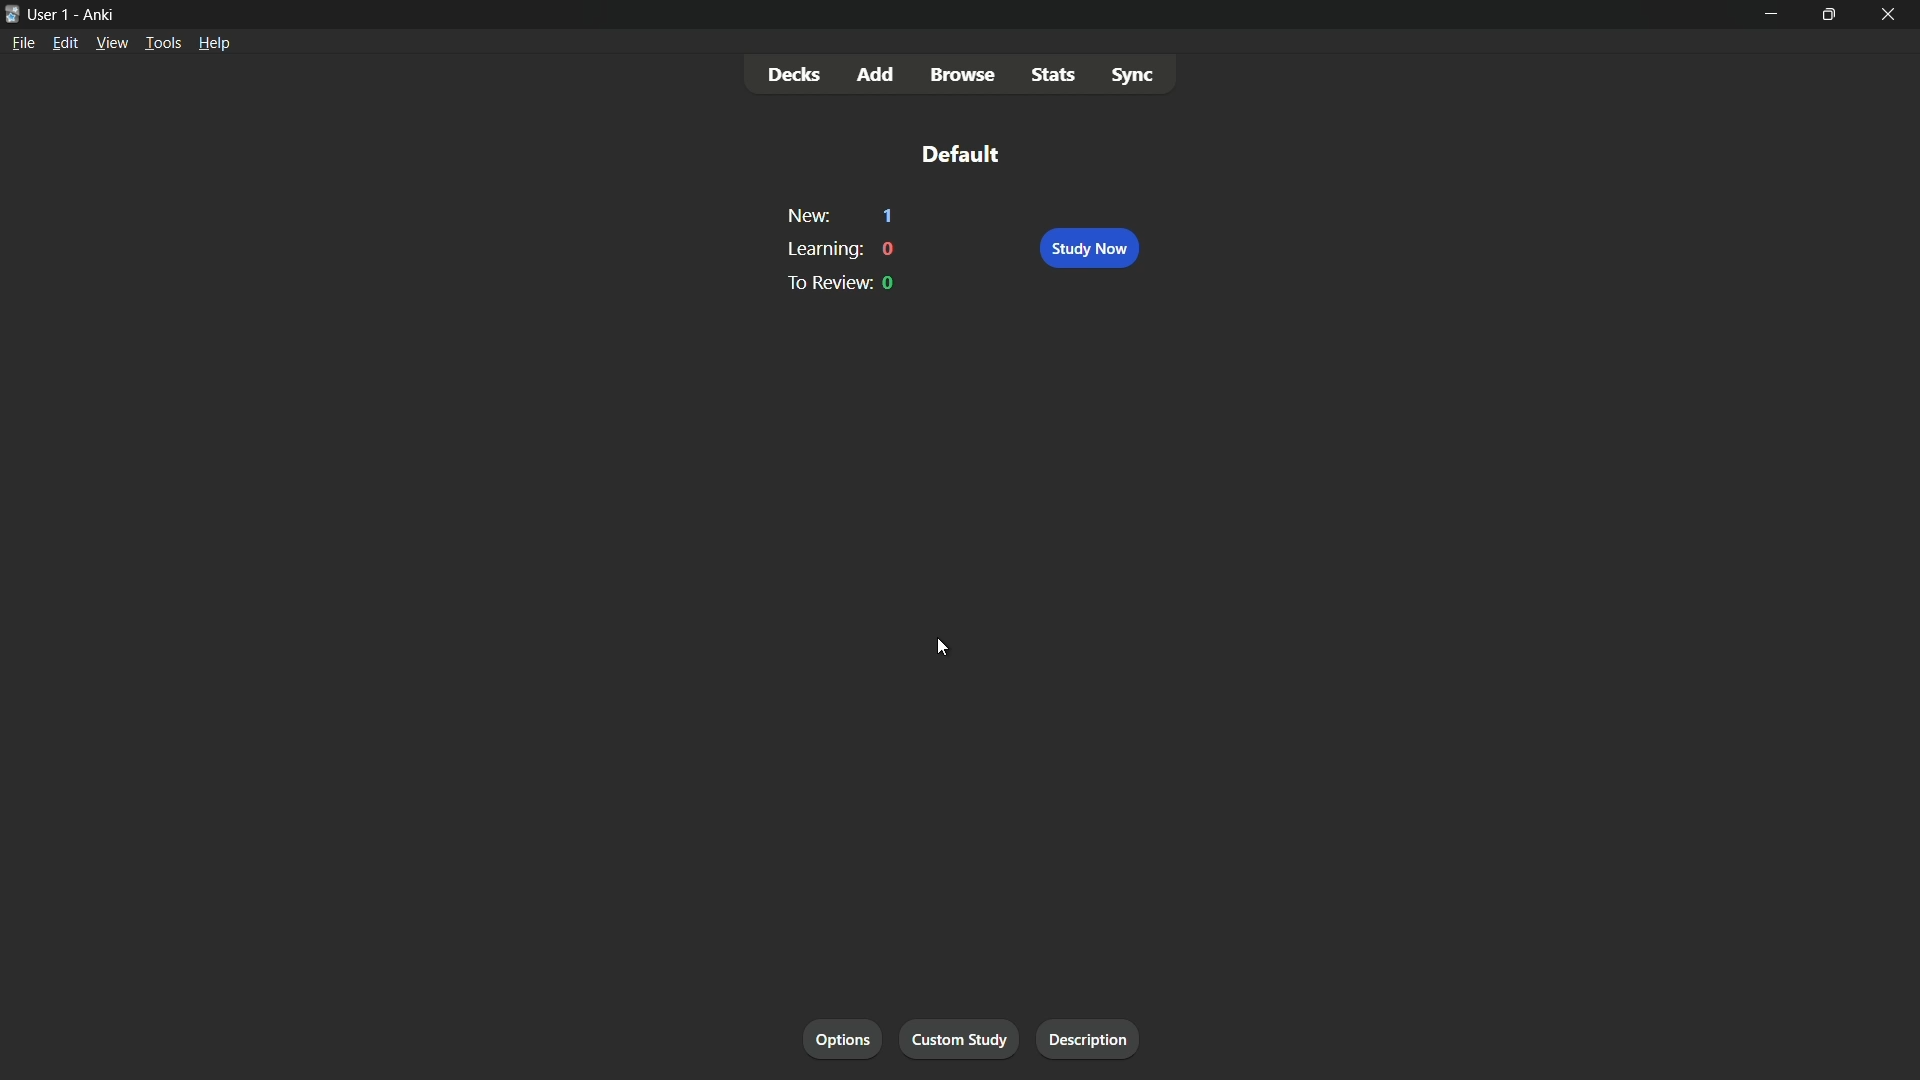 This screenshot has height=1080, width=1920. Describe the element at coordinates (963, 75) in the screenshot. I see `browse` at that location.